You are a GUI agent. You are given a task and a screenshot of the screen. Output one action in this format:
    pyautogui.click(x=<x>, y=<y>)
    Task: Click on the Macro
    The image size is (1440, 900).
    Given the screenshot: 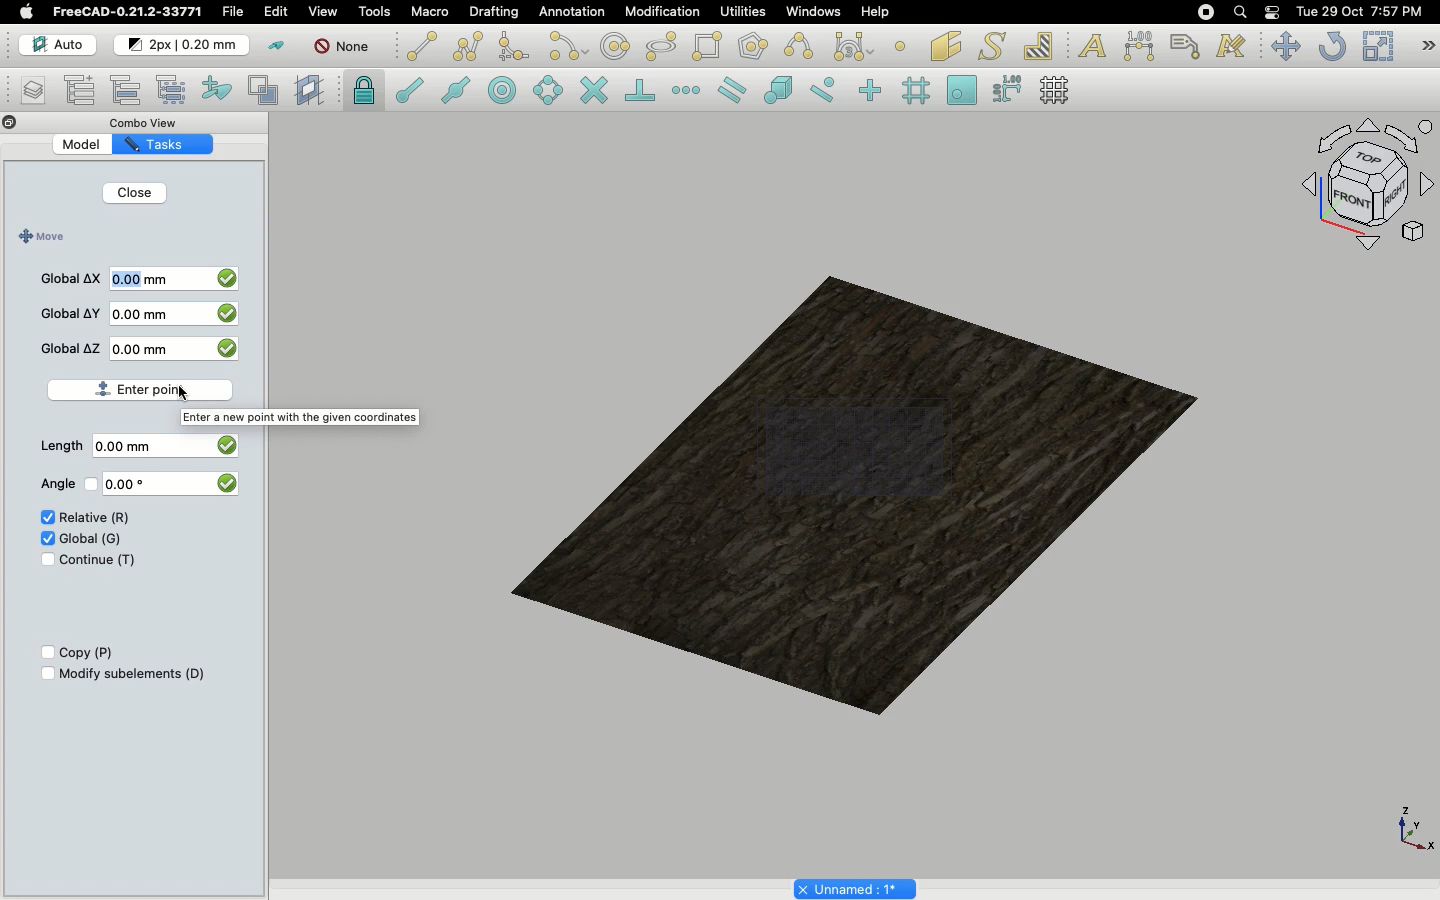 What is the action you would take?
    pyautogui.click(x=431, y=12)
    